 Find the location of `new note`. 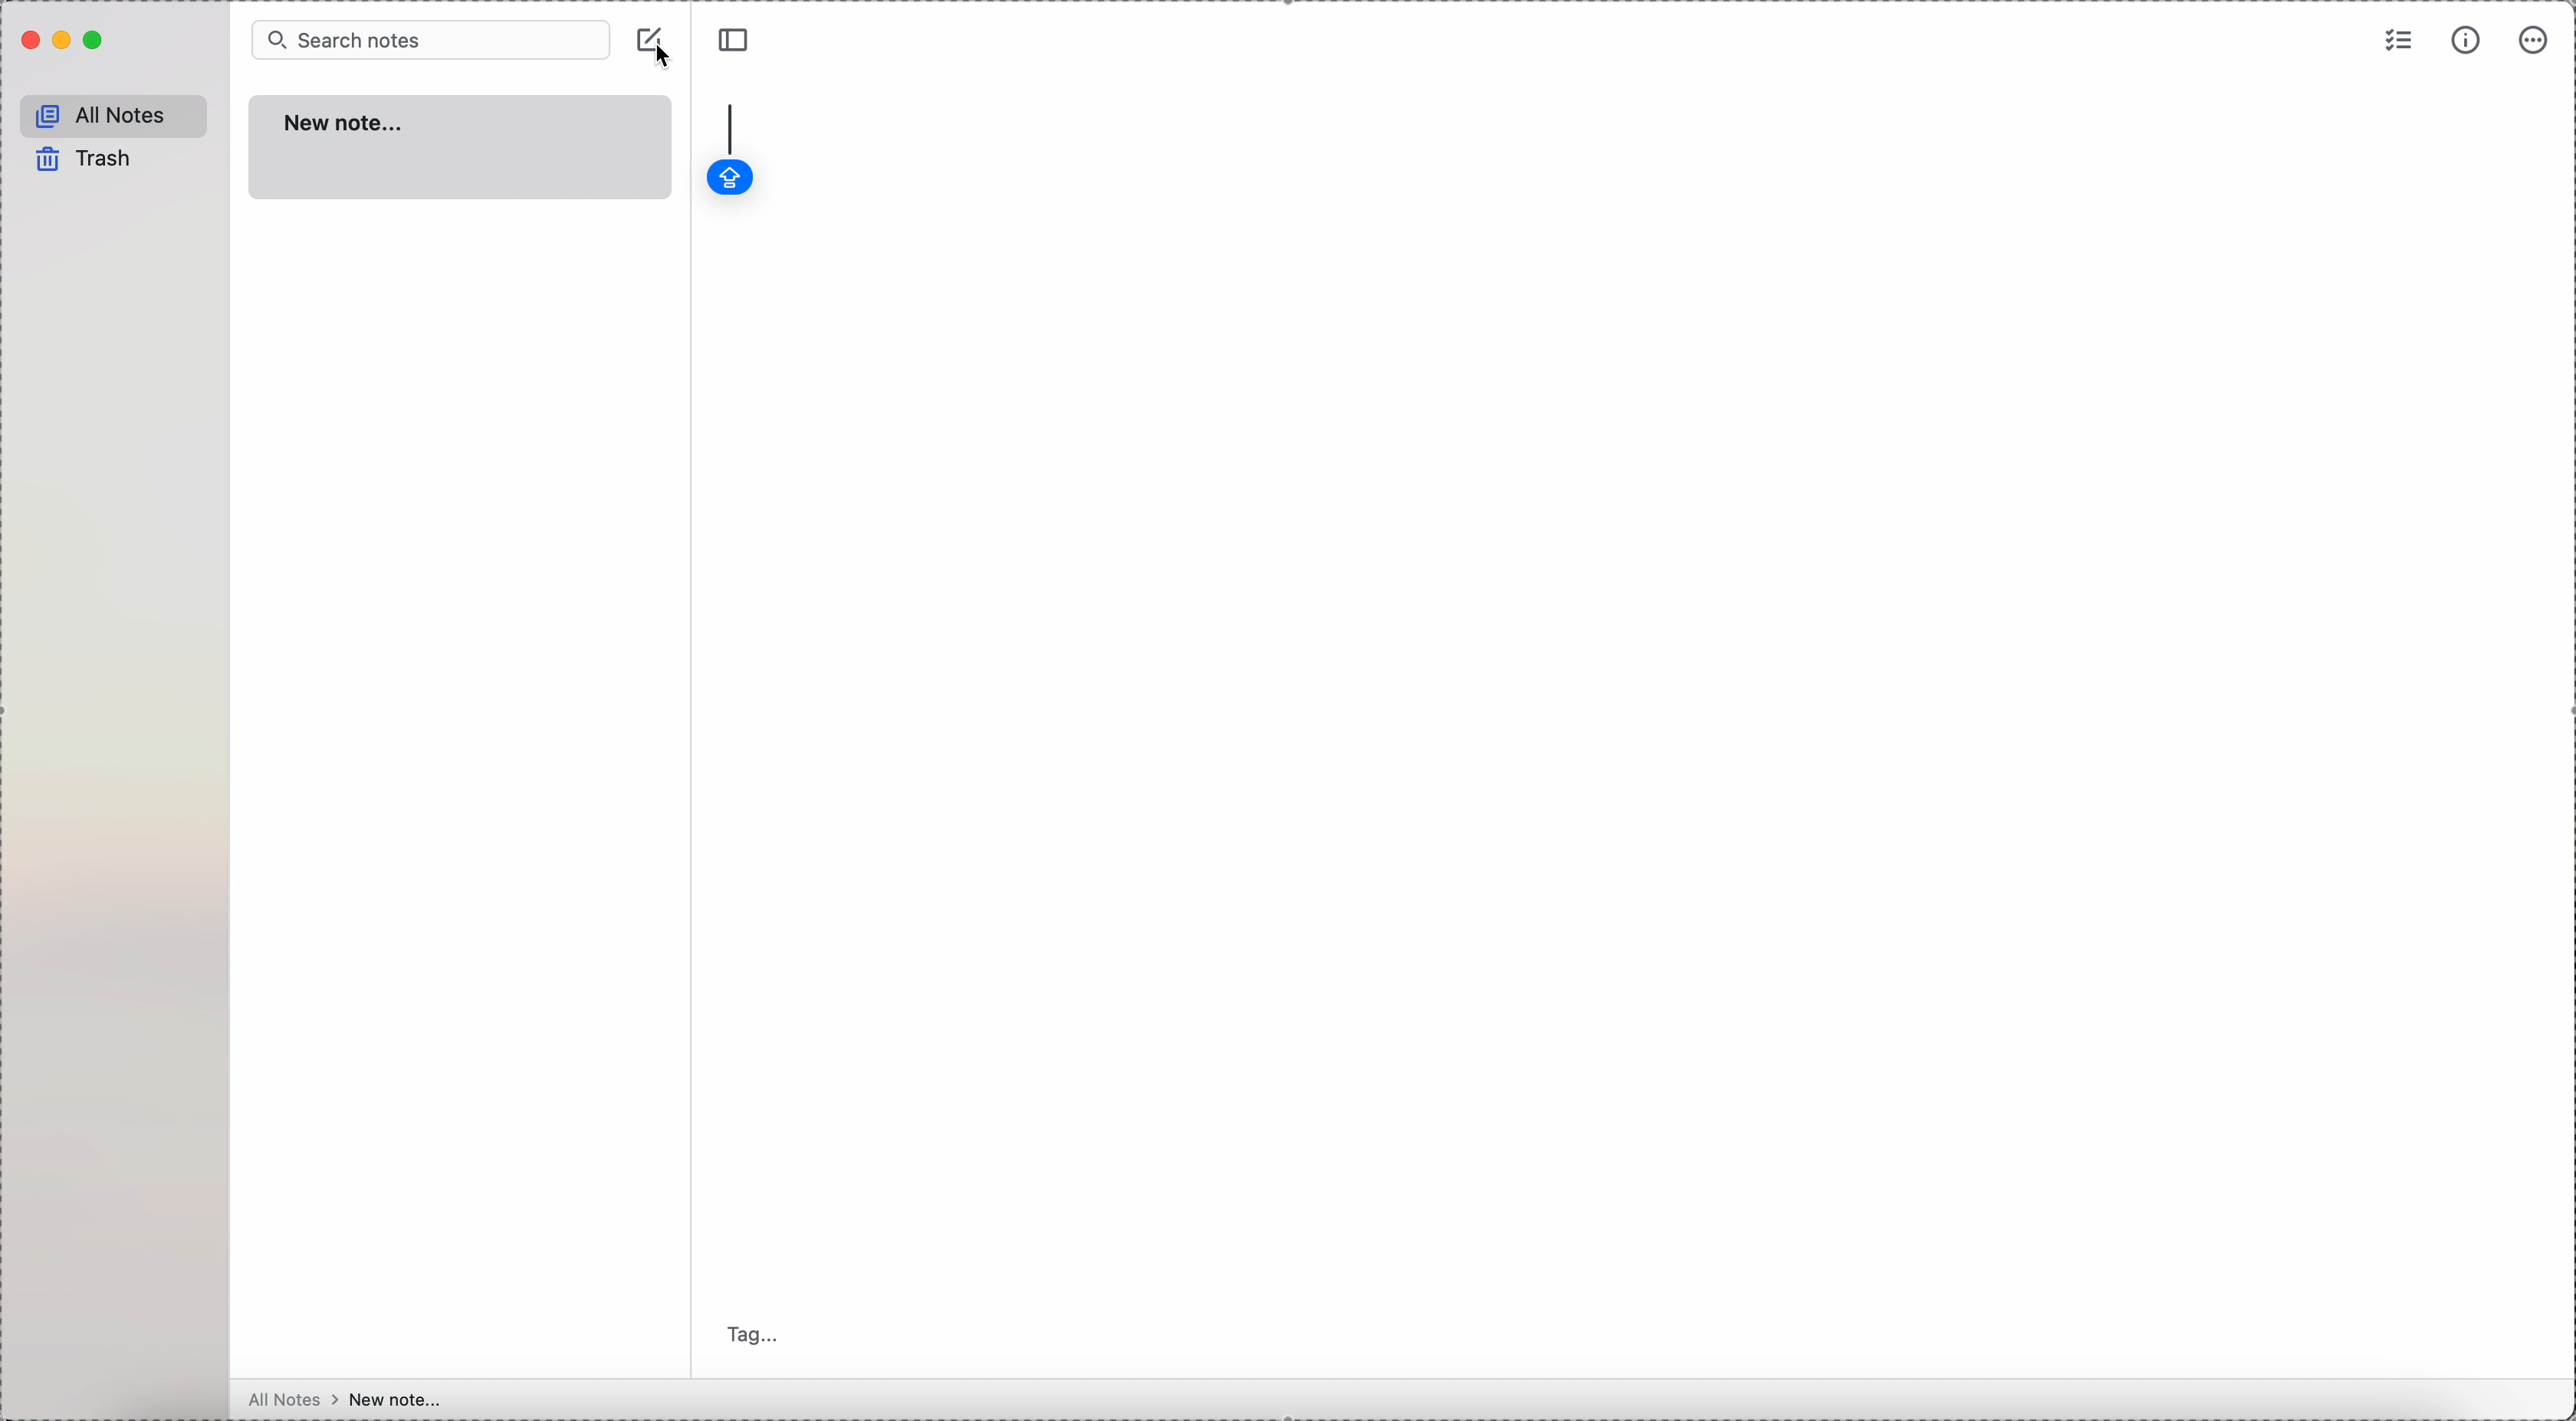

new note is located at coordinates (461, 148).